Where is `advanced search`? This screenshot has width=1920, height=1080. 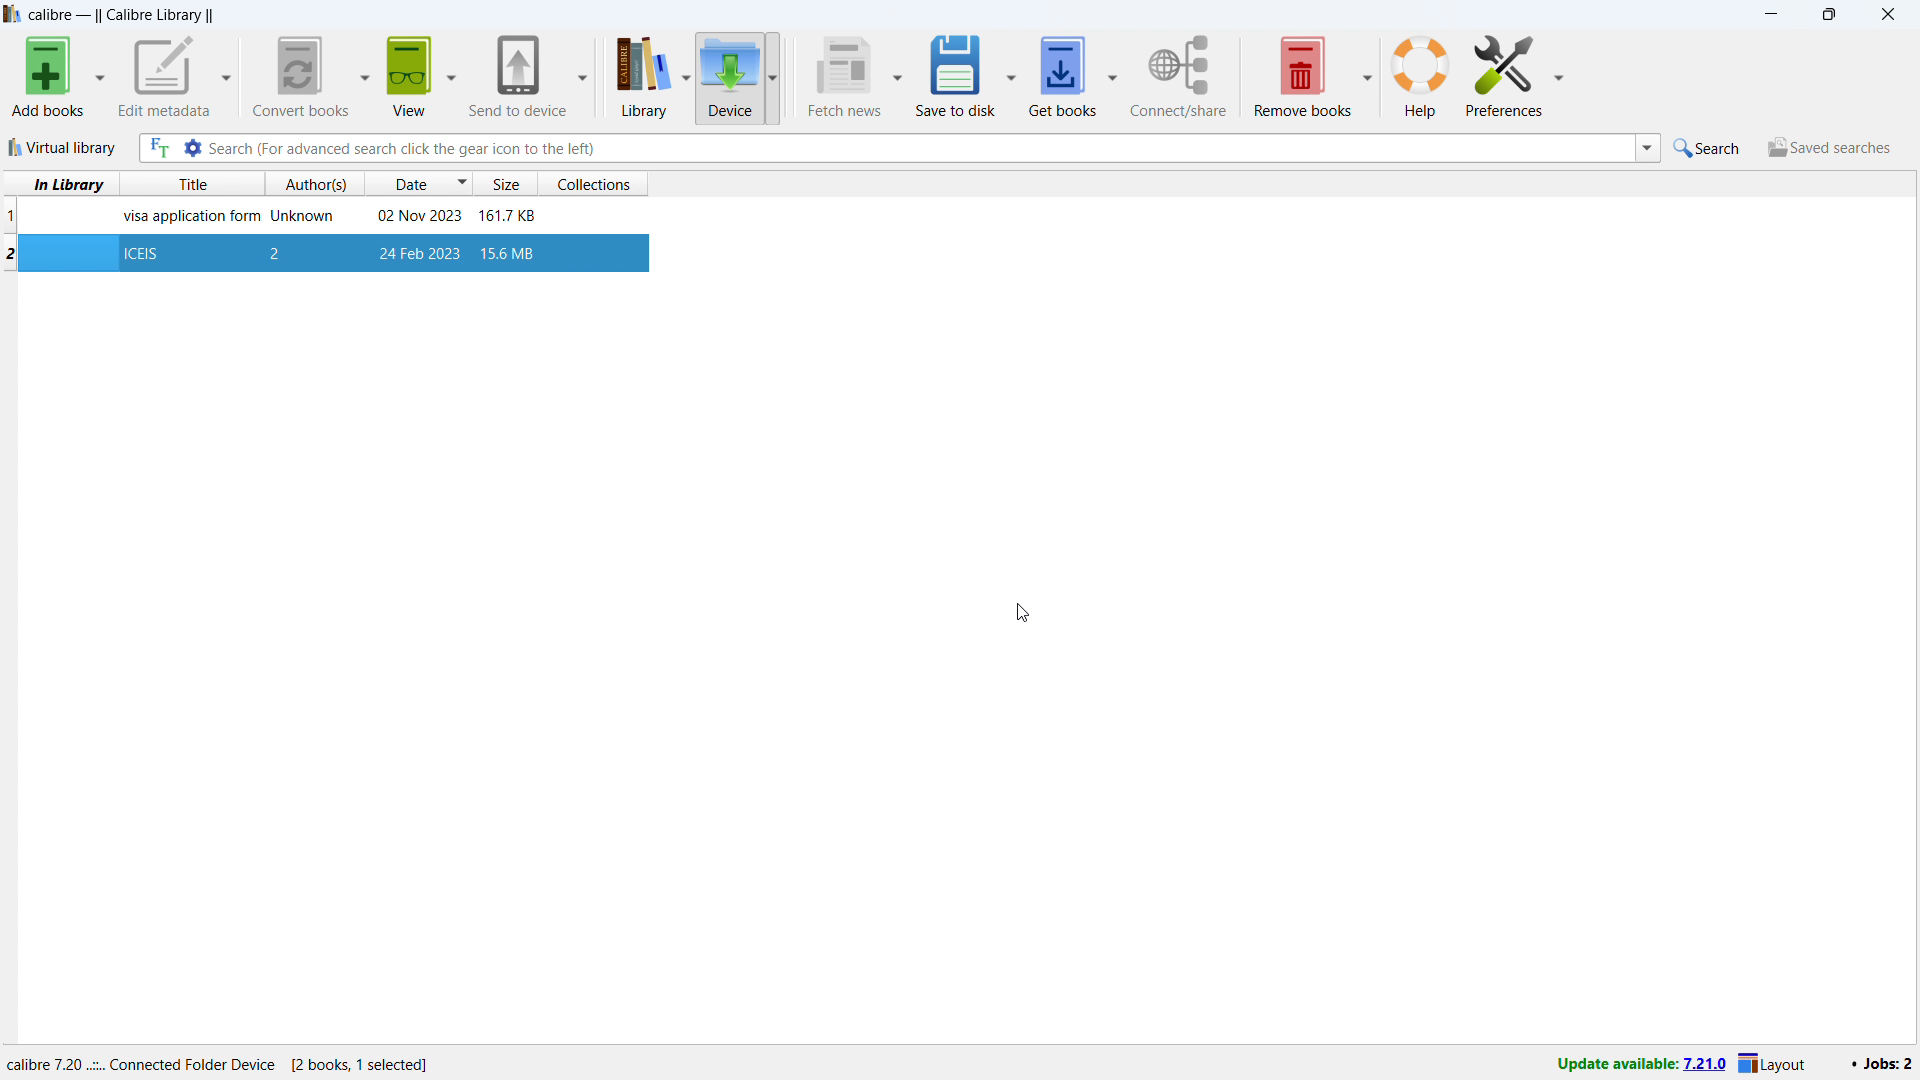 advanced search is located at coordinates (192, 148).